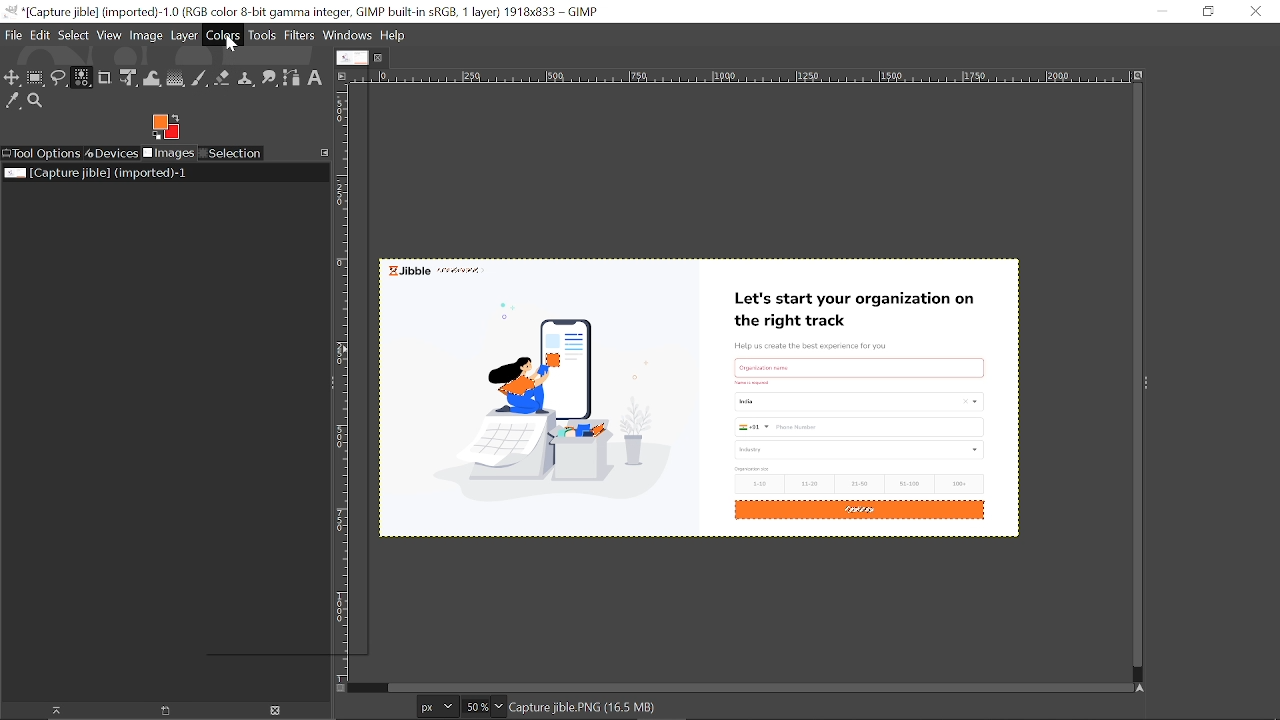  Describe the element at coordinates (302, 12) in the screenshot. I see `Current window` at that location.